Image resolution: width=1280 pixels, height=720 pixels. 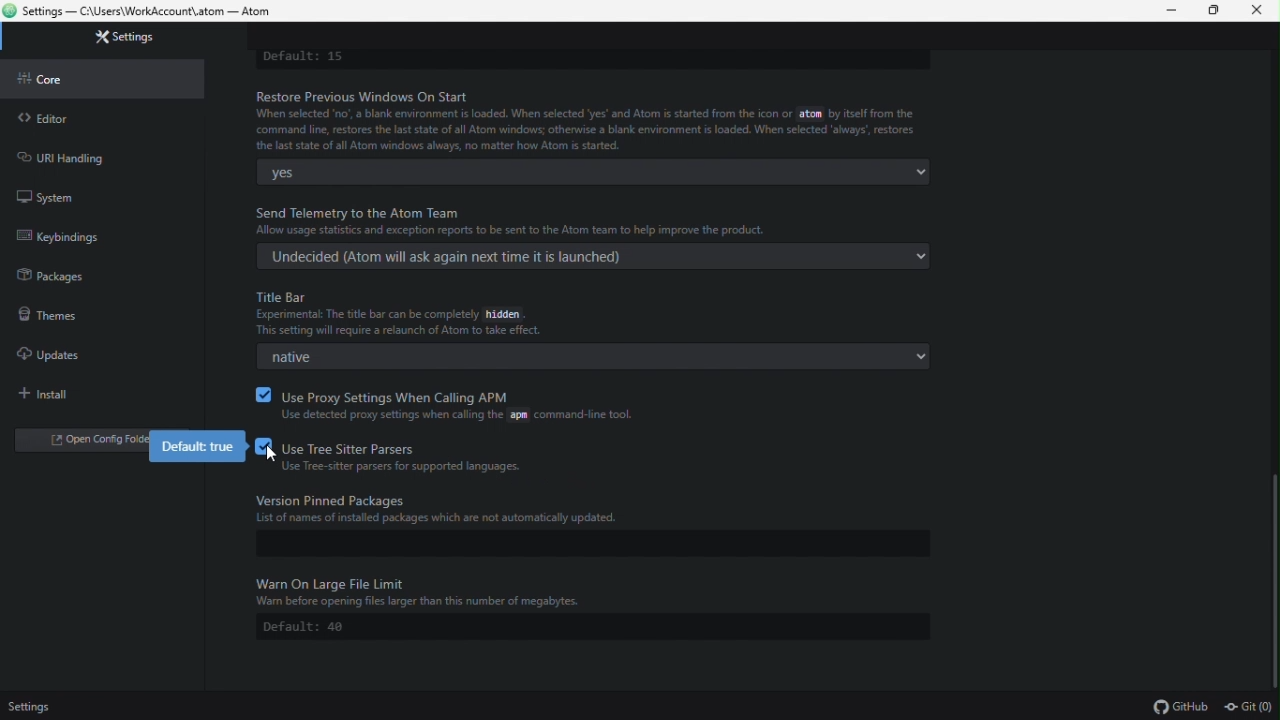 What do you see at coordinates (31, 705) in the screenshot?
I see `` at bounding box center [31, 705].